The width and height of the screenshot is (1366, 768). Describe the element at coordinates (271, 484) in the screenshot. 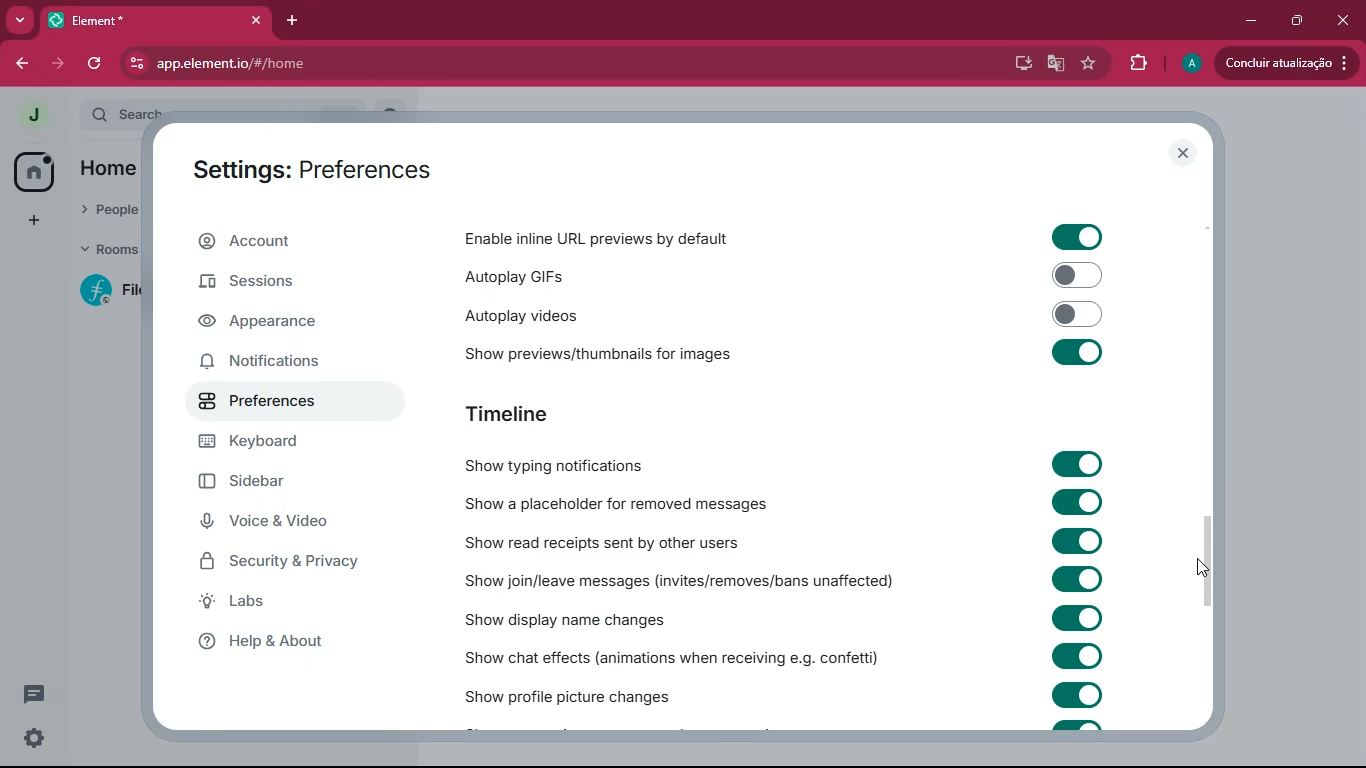

I see `sidebar` at that location.